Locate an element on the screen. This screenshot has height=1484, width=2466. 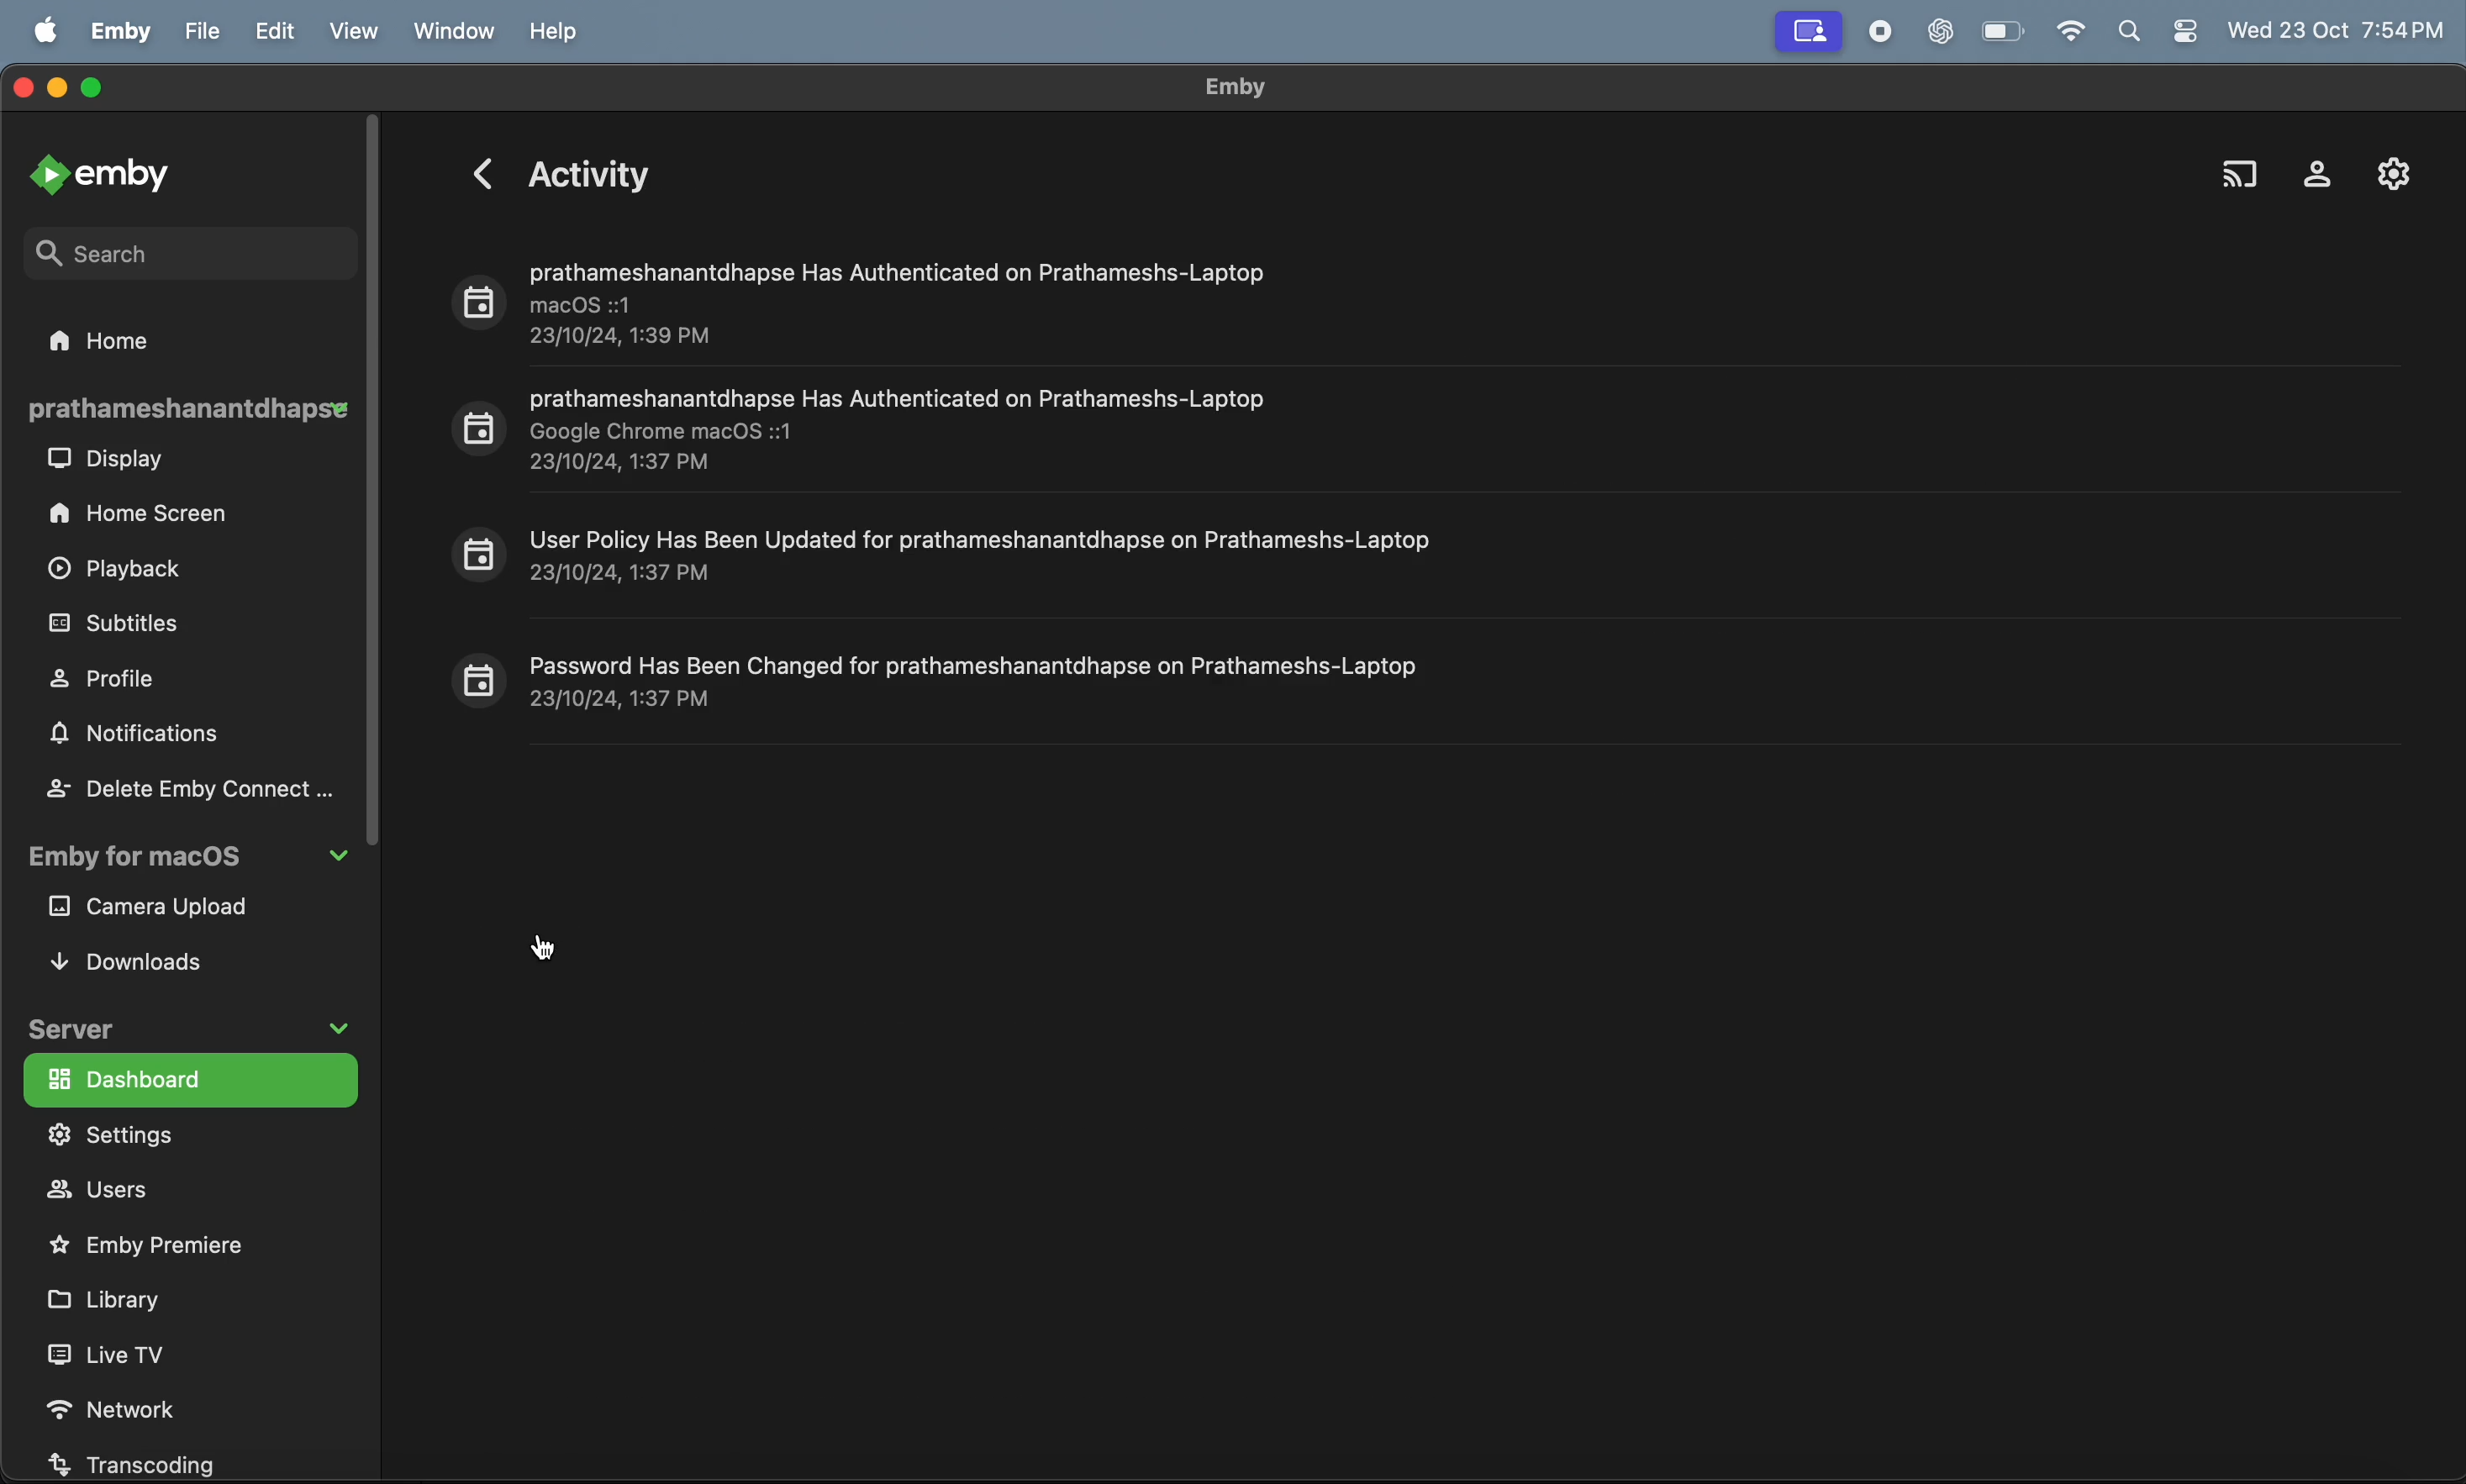
activity is located at coordinates (558, 170).